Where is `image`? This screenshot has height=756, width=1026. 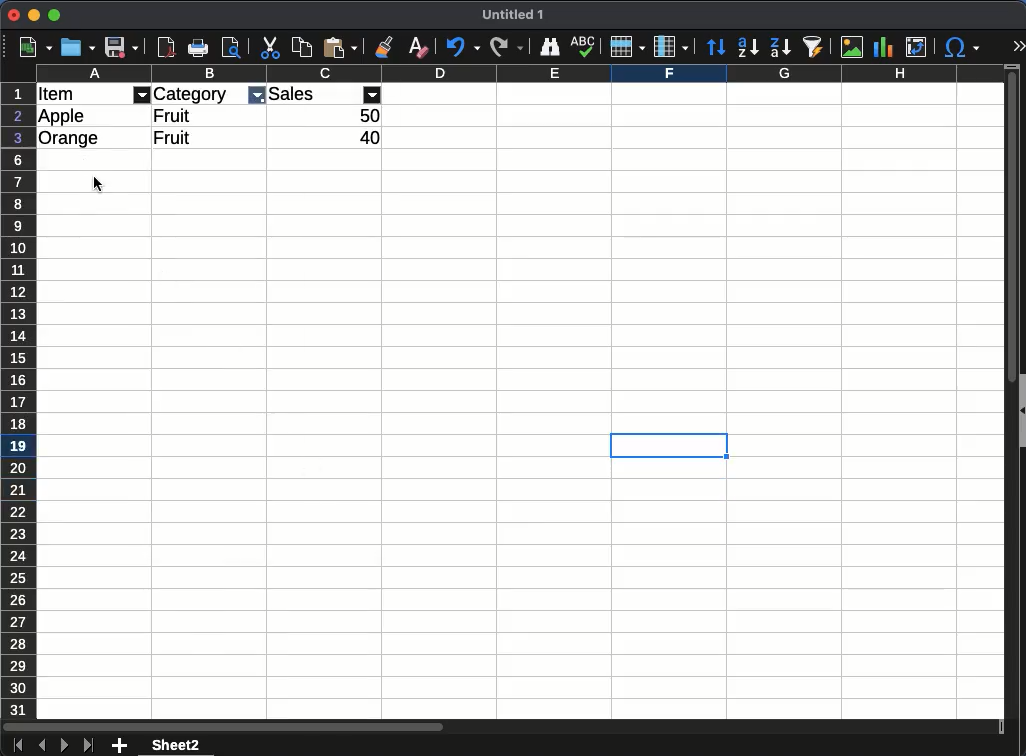
image is located at coordinates (853, 46).